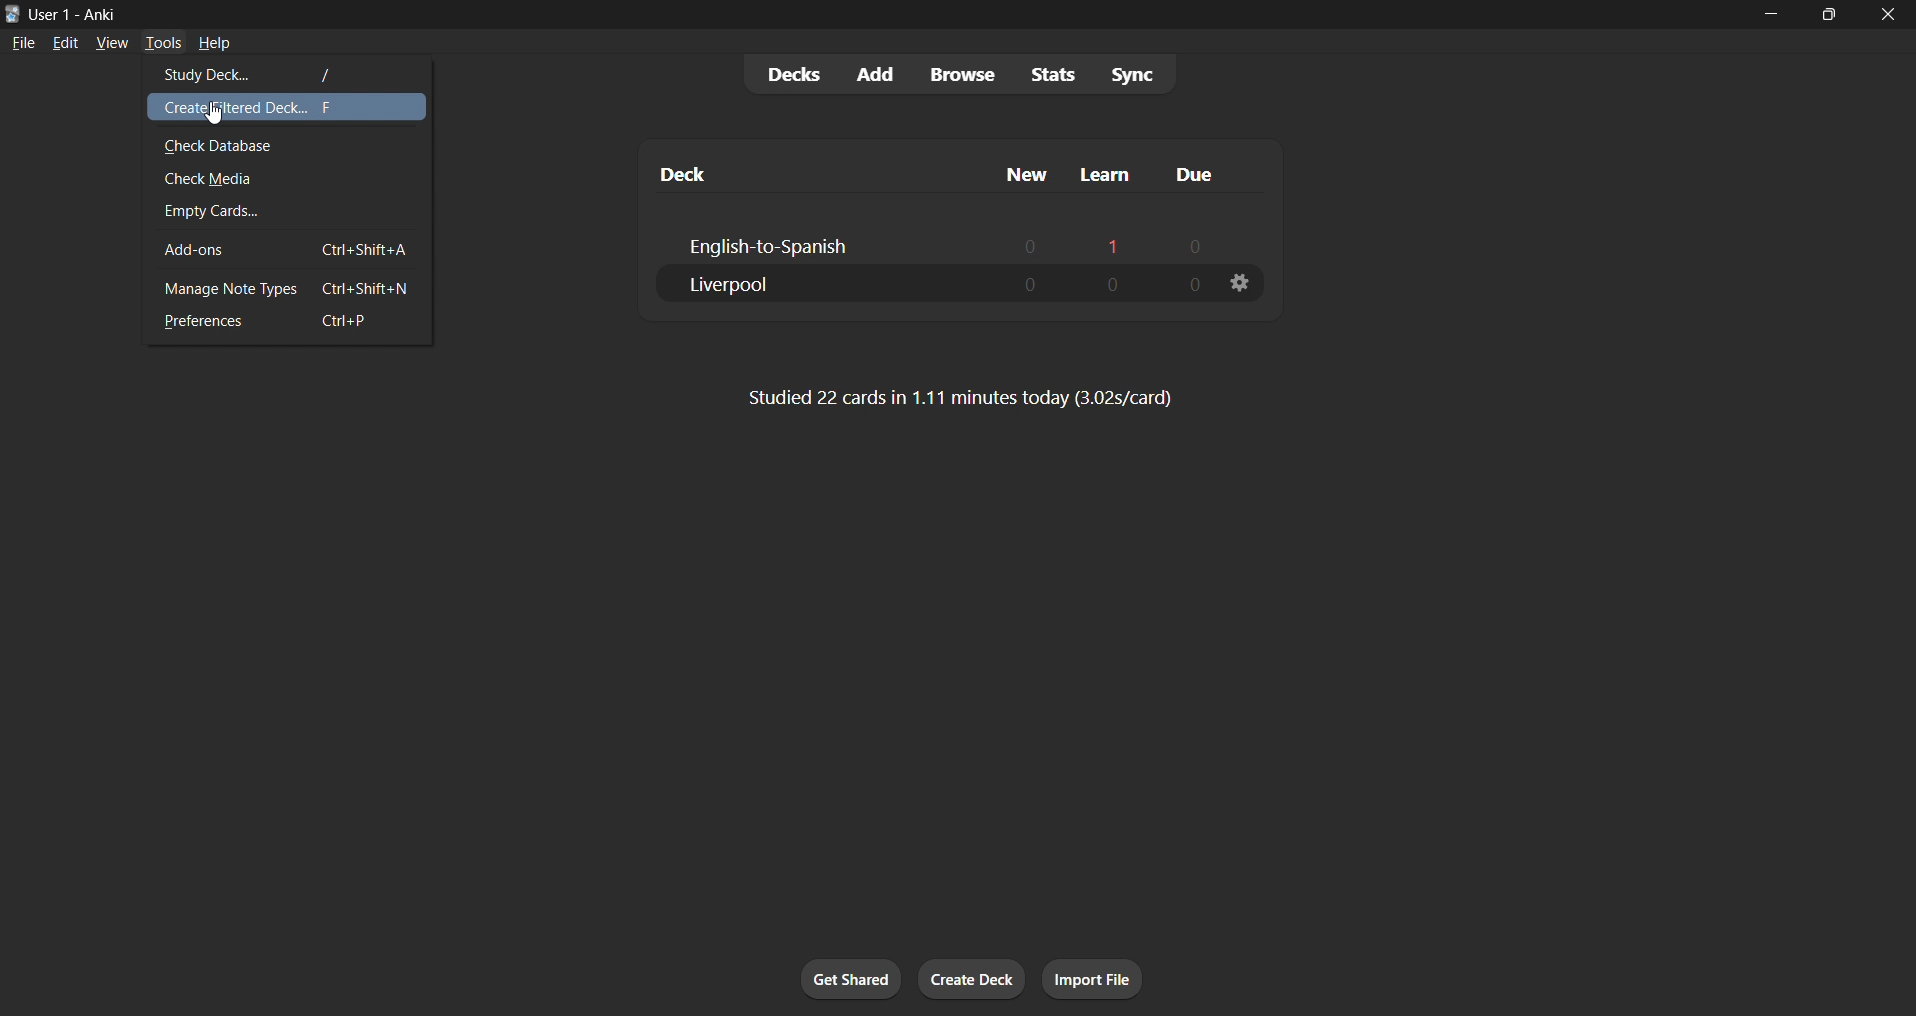 This screenshot has width=1916, height=1016. What do you see at coordinates (1092, 979) in the screenshot?
I see `import file` at bounding box center [1092, 979].